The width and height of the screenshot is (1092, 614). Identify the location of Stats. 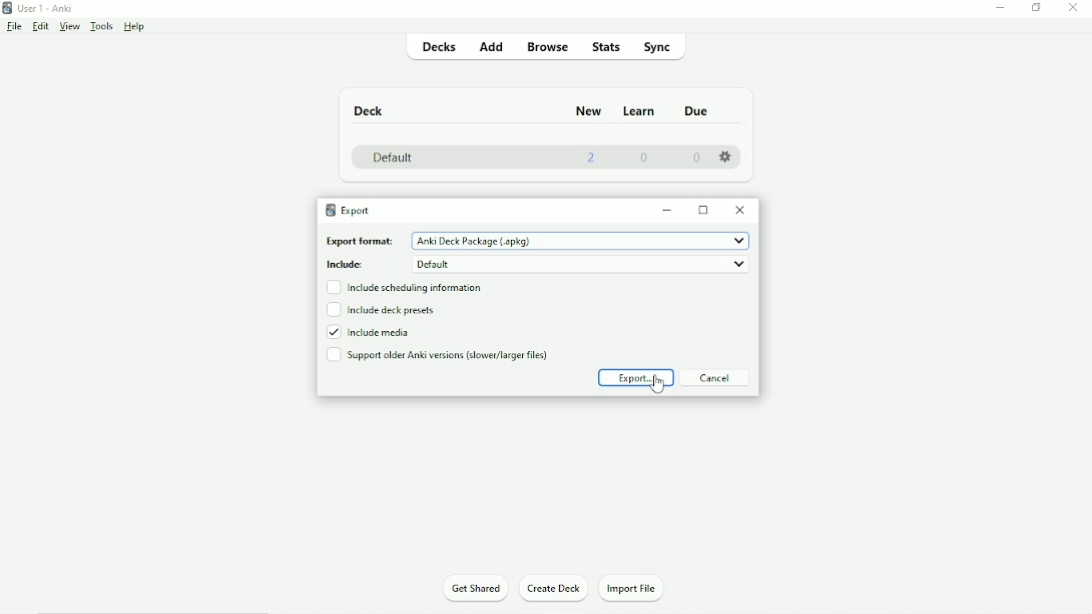
(604, 47).